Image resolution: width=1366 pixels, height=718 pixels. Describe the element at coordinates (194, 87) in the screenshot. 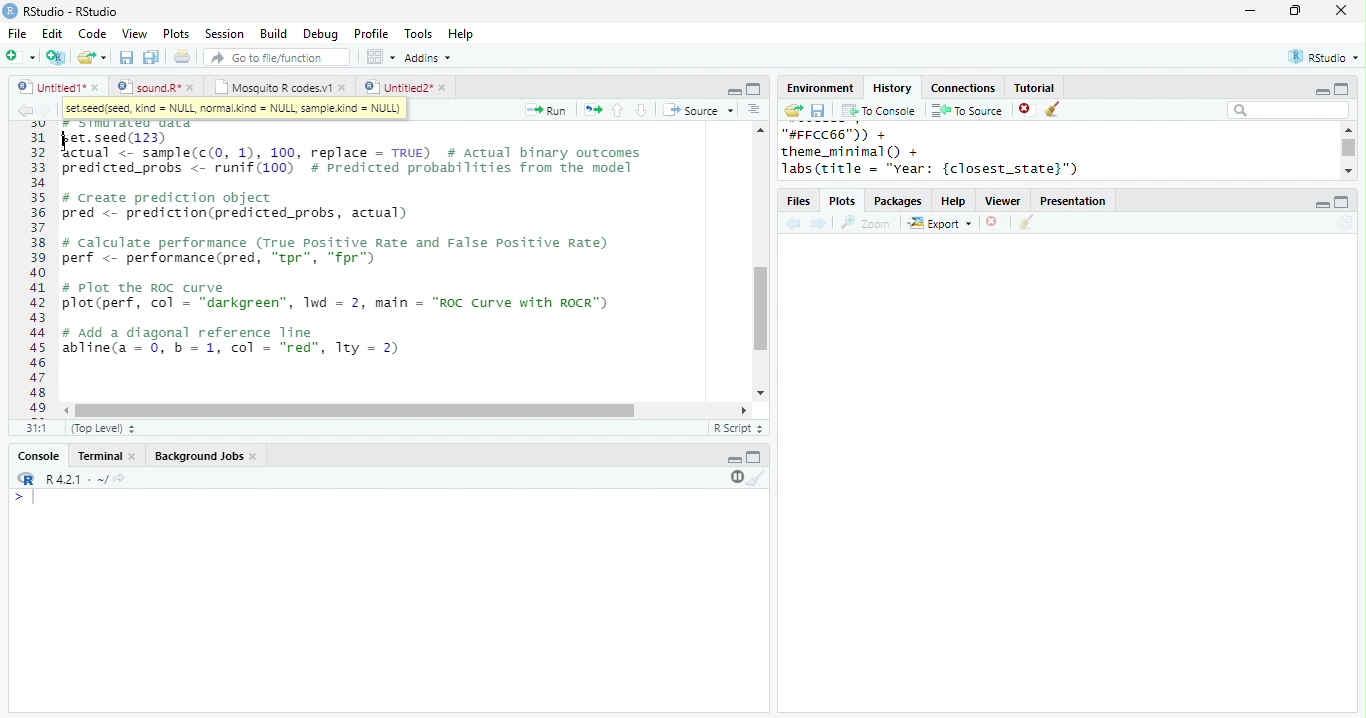

I see `close` at that location.